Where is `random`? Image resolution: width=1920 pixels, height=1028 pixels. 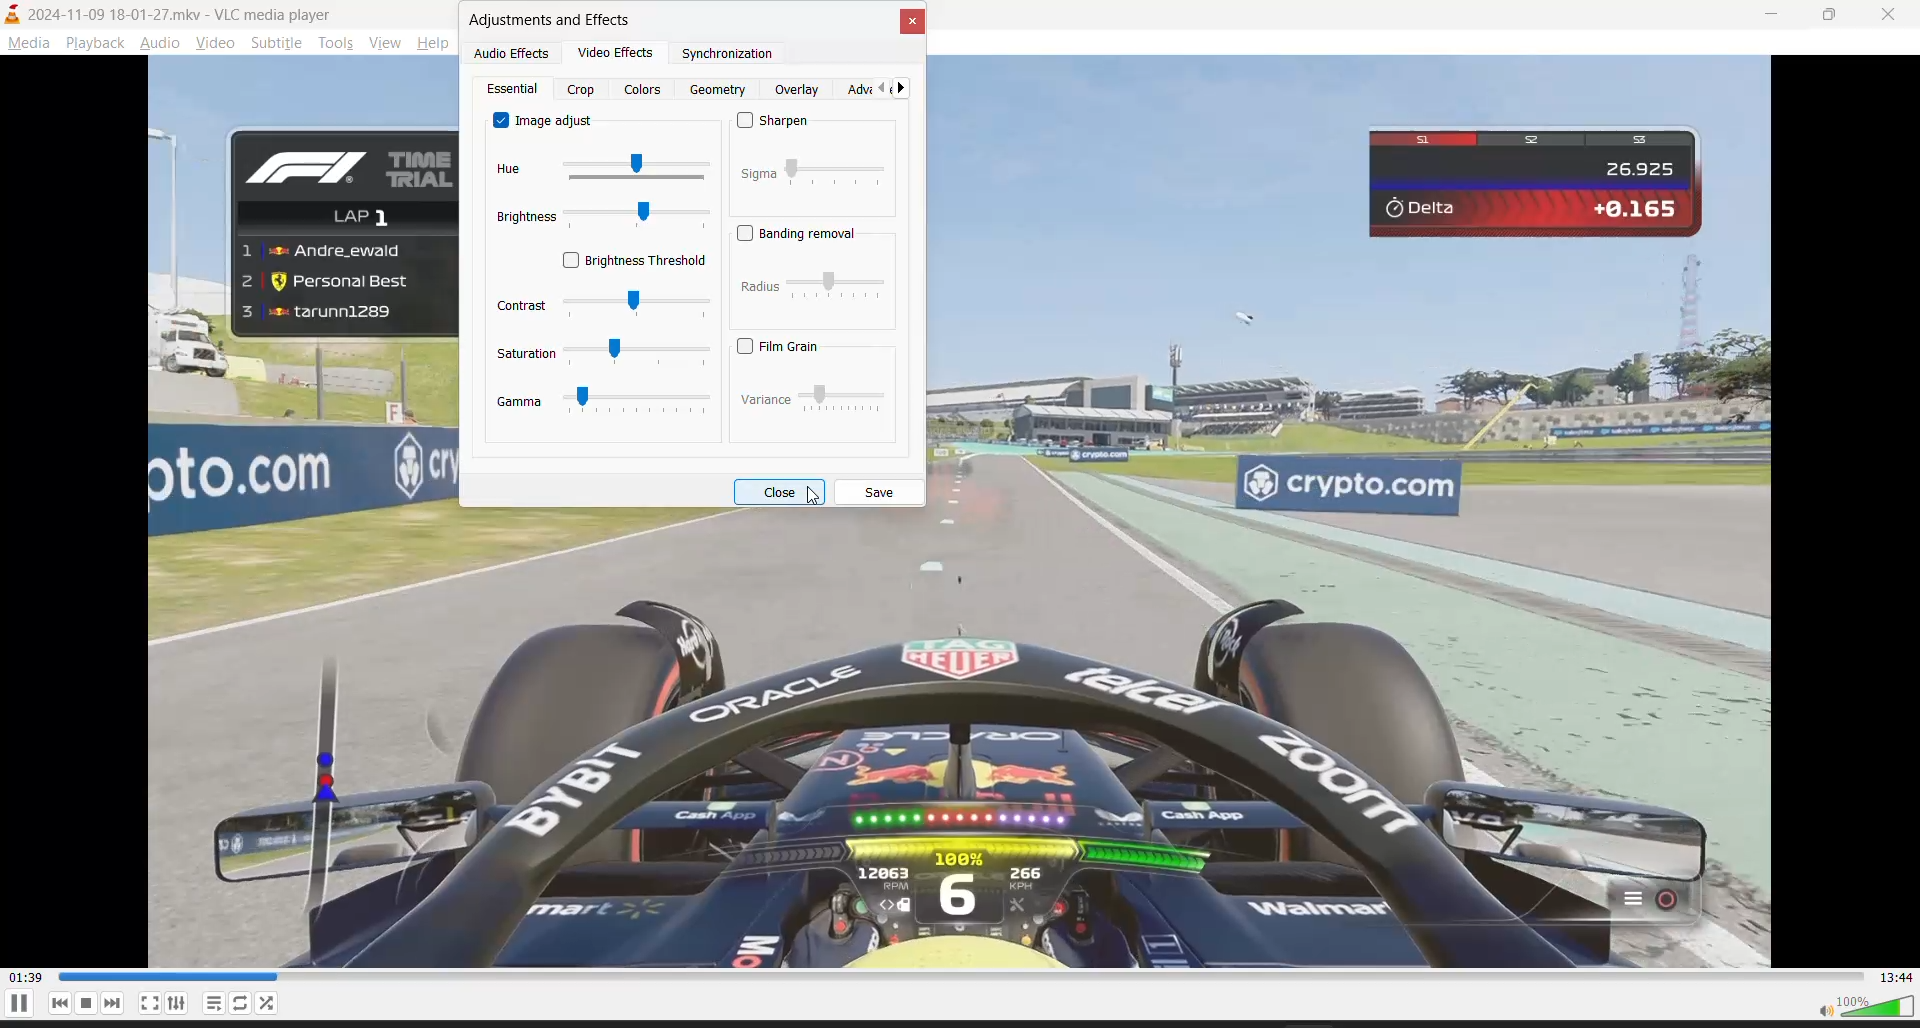 random is located at coordinates (271, 1004).